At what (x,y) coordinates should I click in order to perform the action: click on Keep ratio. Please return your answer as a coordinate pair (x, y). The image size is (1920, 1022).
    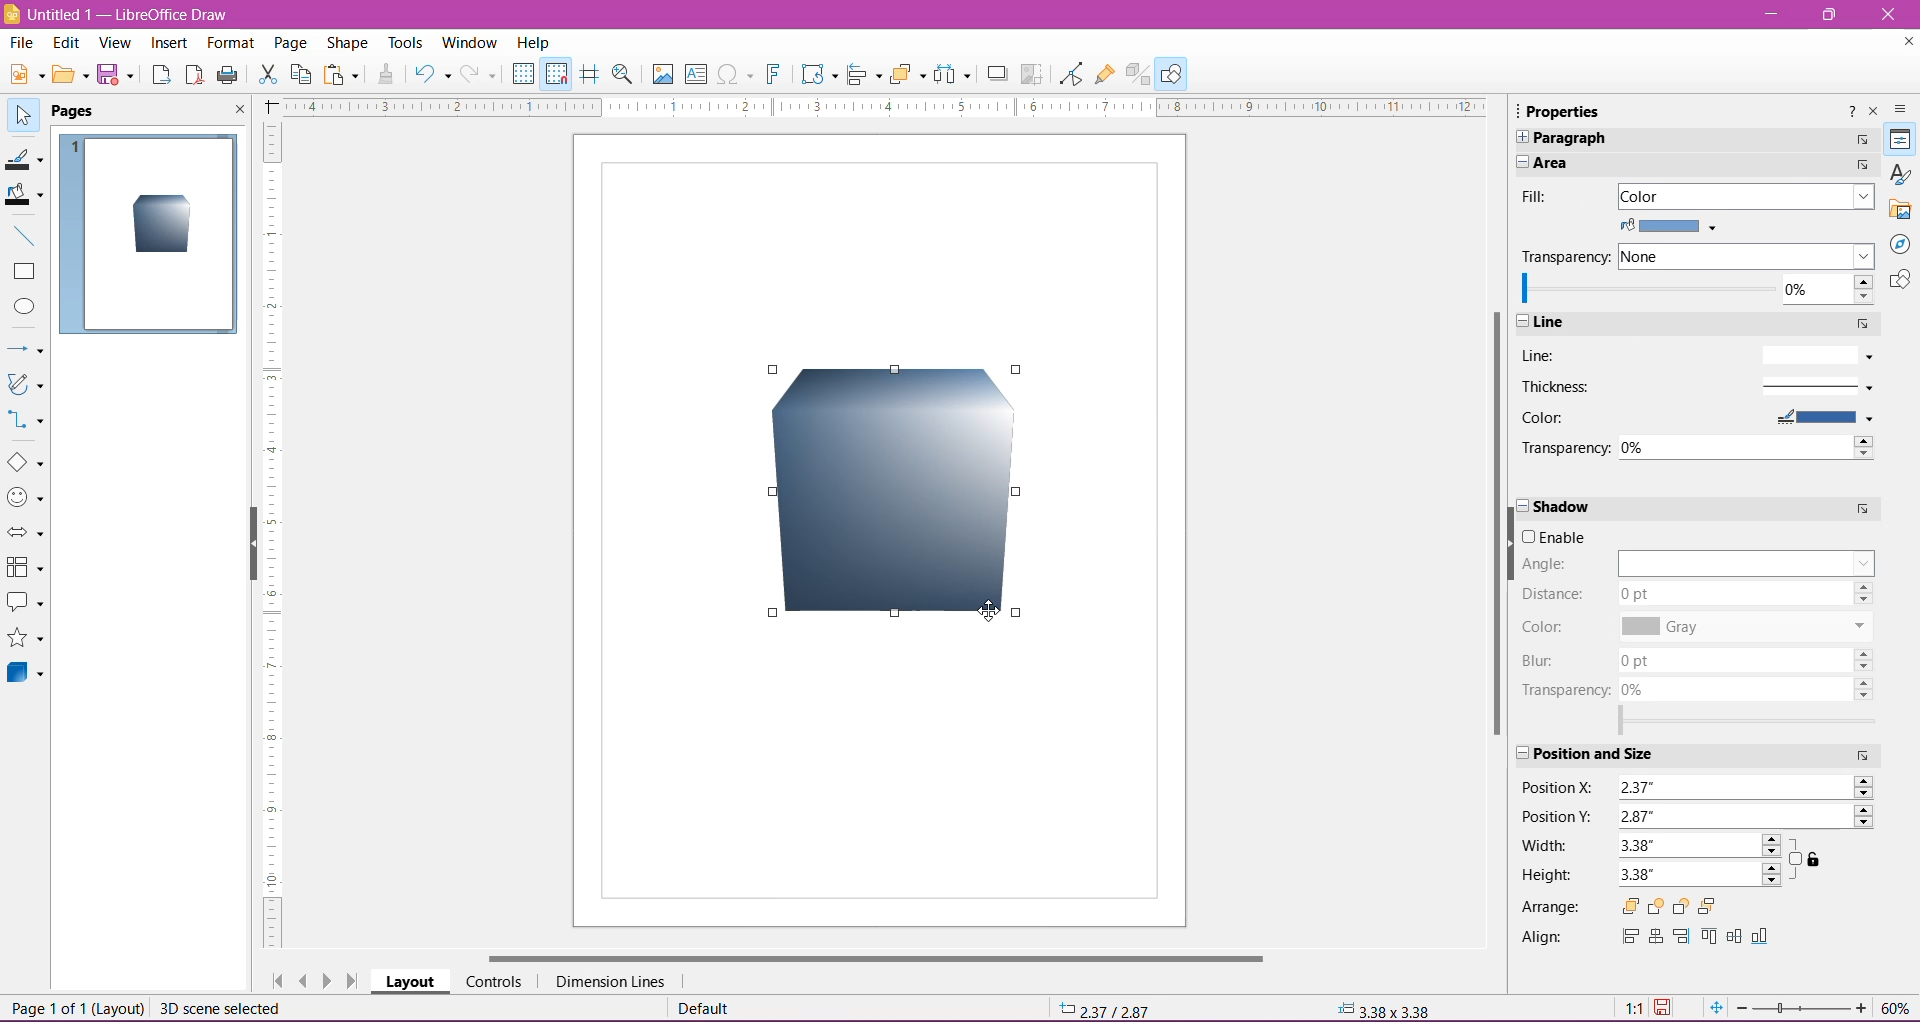
    Looking at the image, I should click on (1808, 860).